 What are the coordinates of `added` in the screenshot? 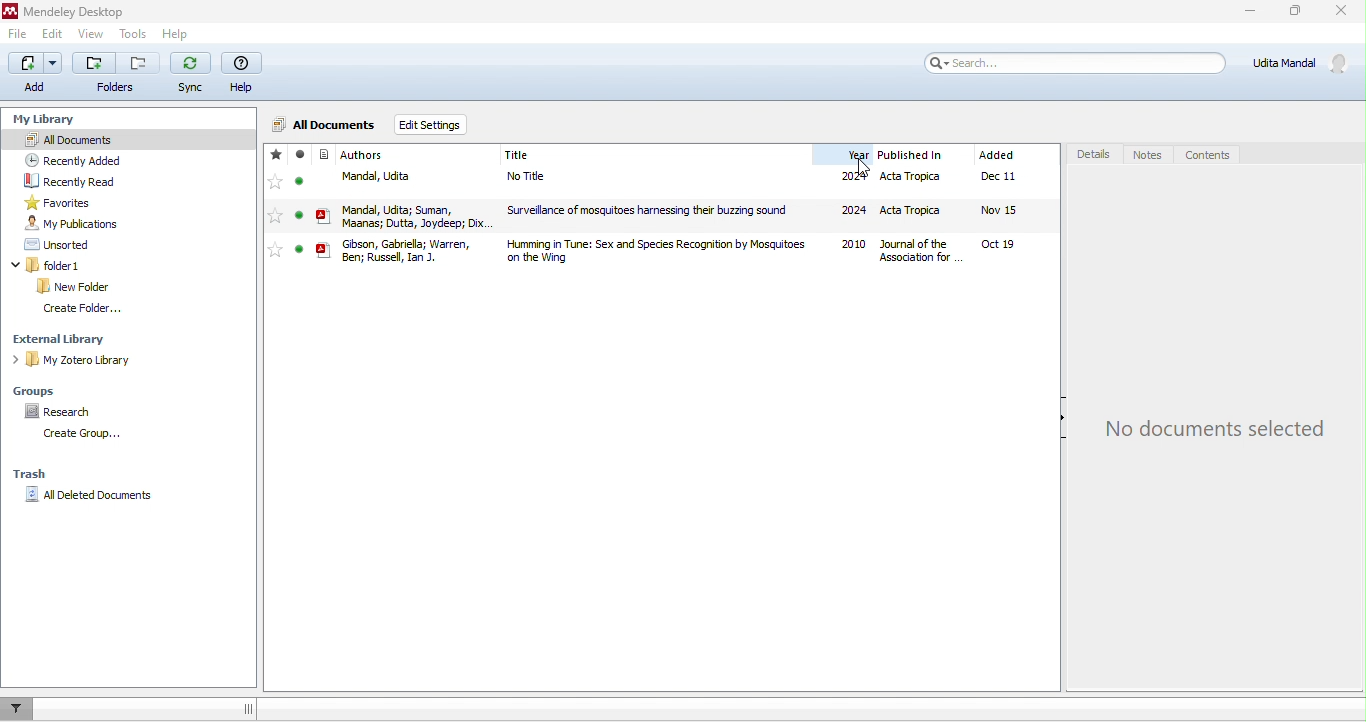 It's located at (1014, 206).